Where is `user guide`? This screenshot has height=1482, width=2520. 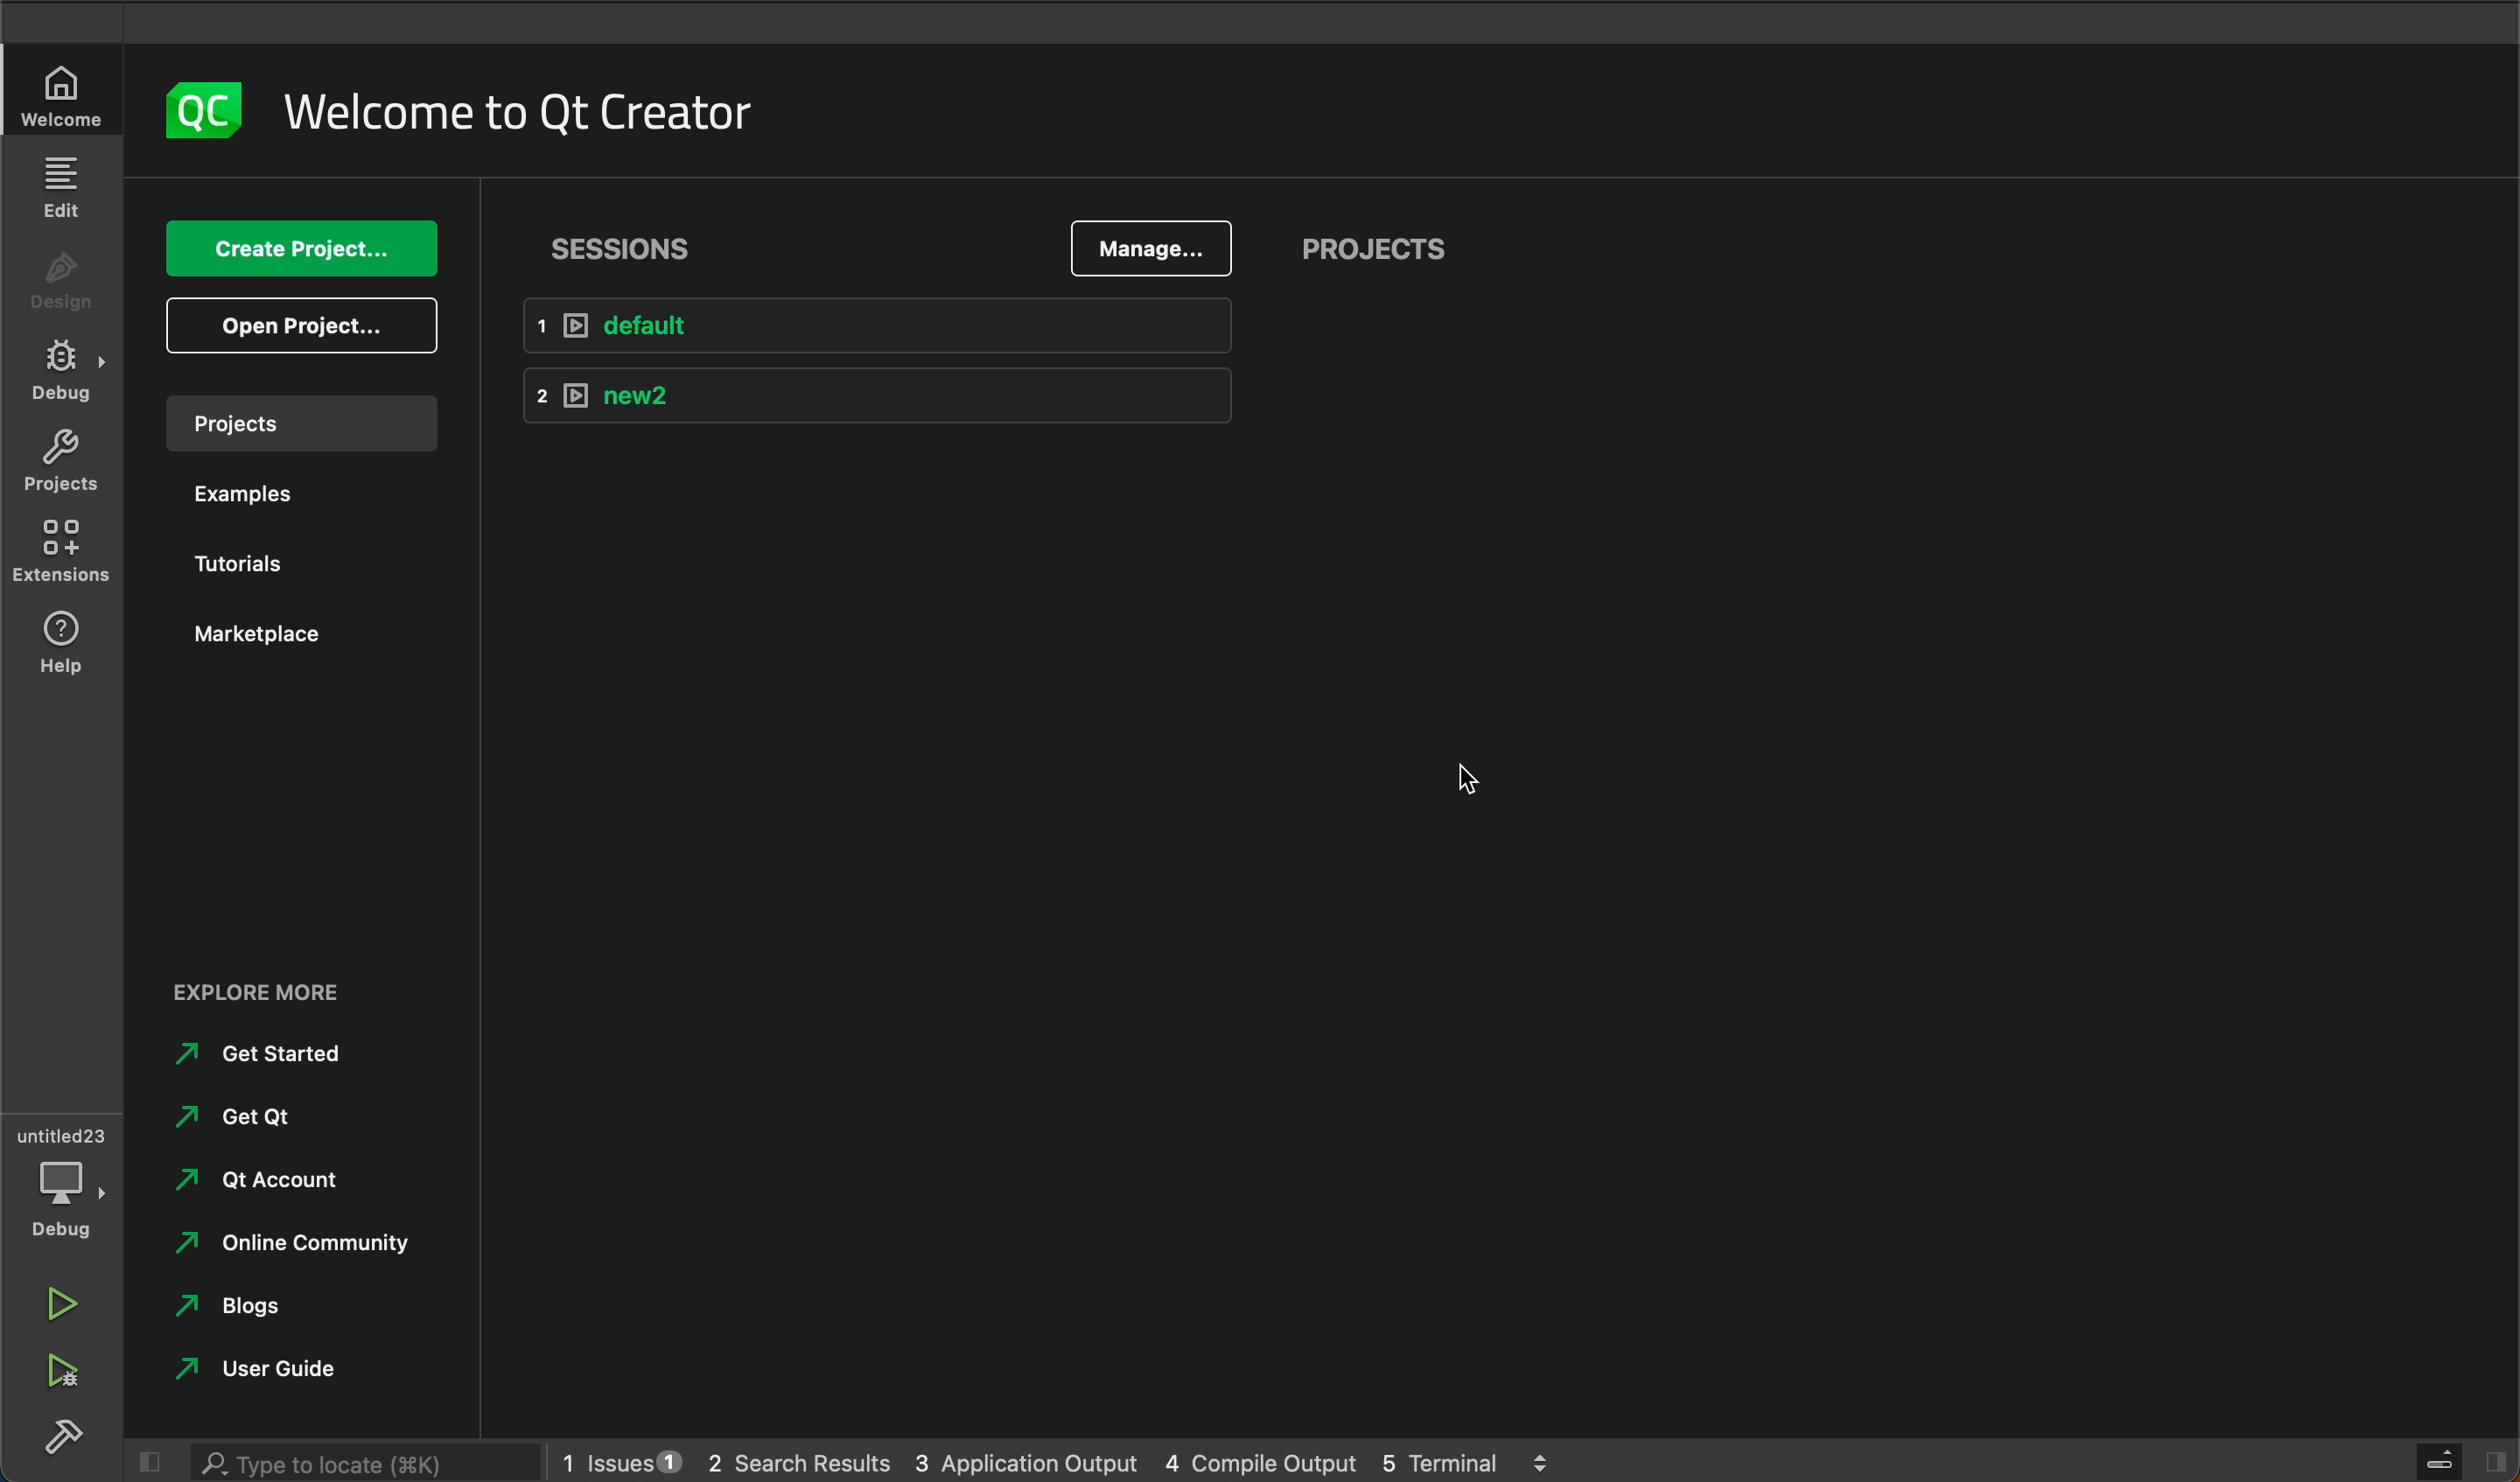 user guide is located at coordinates (279, 1370).